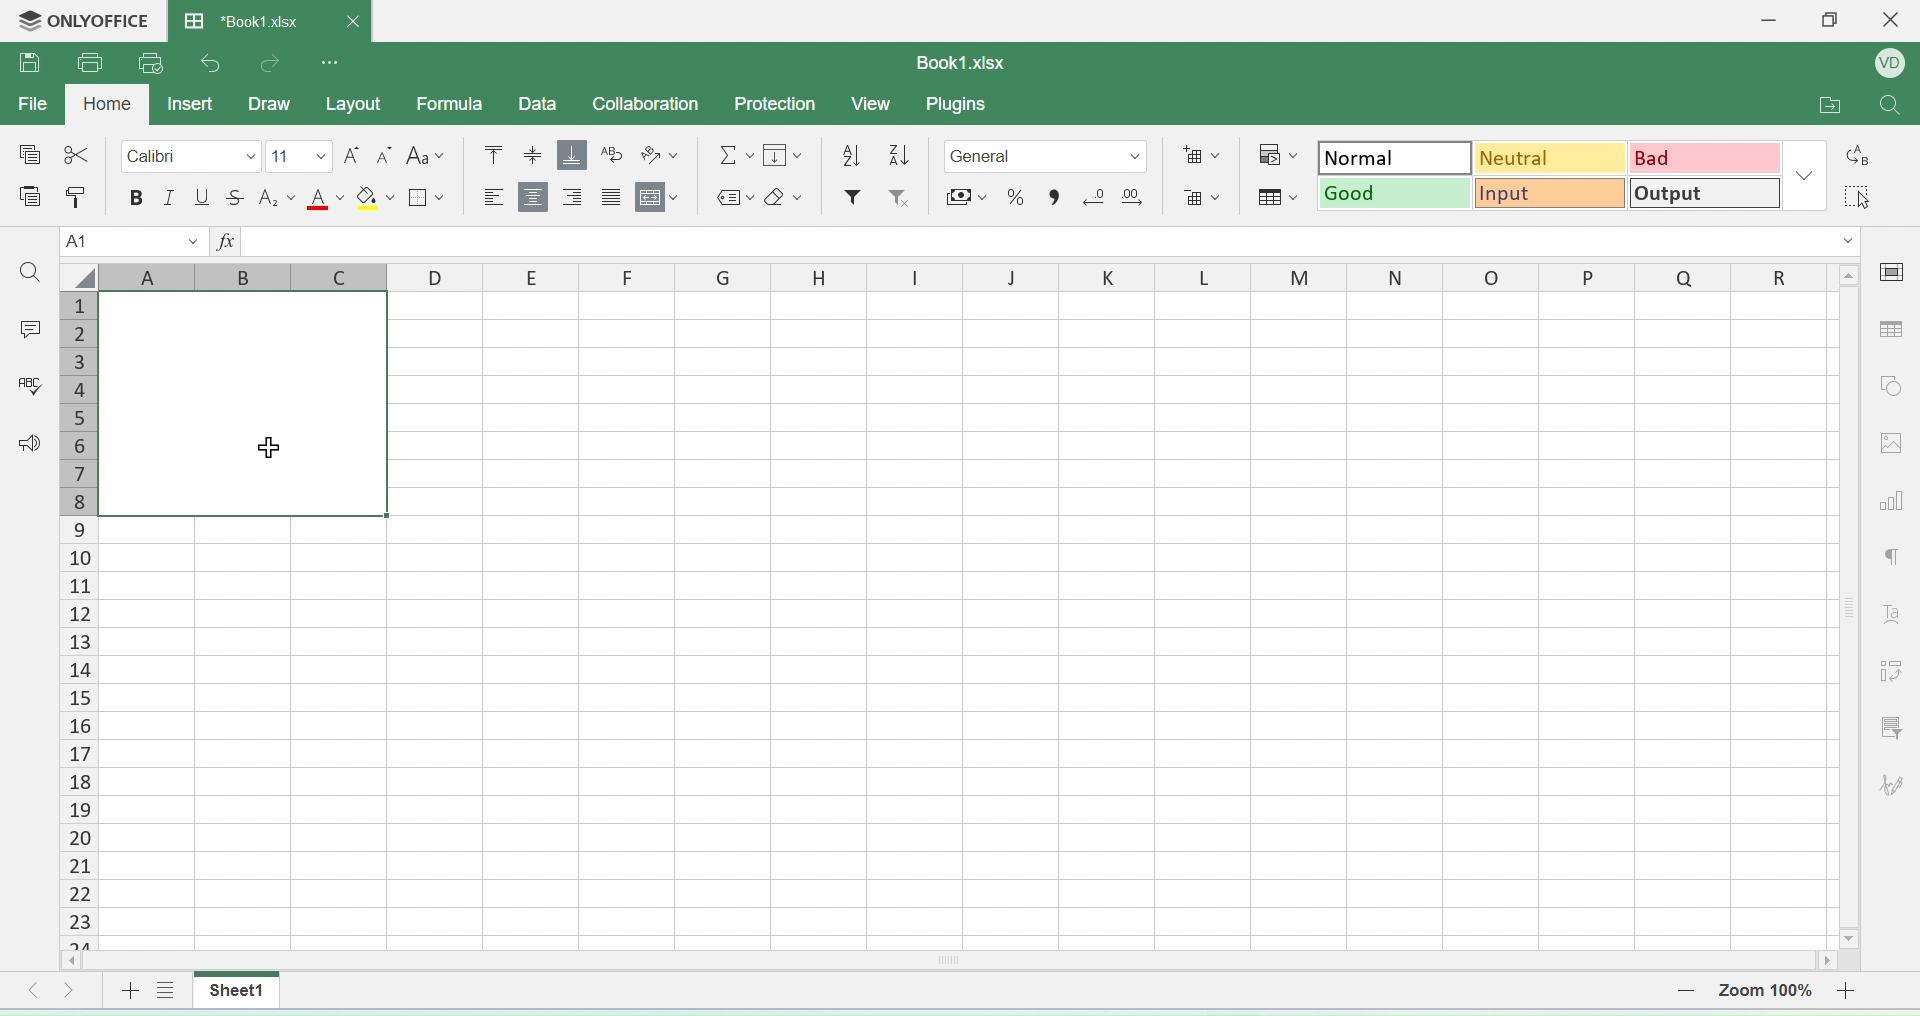 This screenshot has height=1016, width=1920. I want to click on align right, so click(576, 195).